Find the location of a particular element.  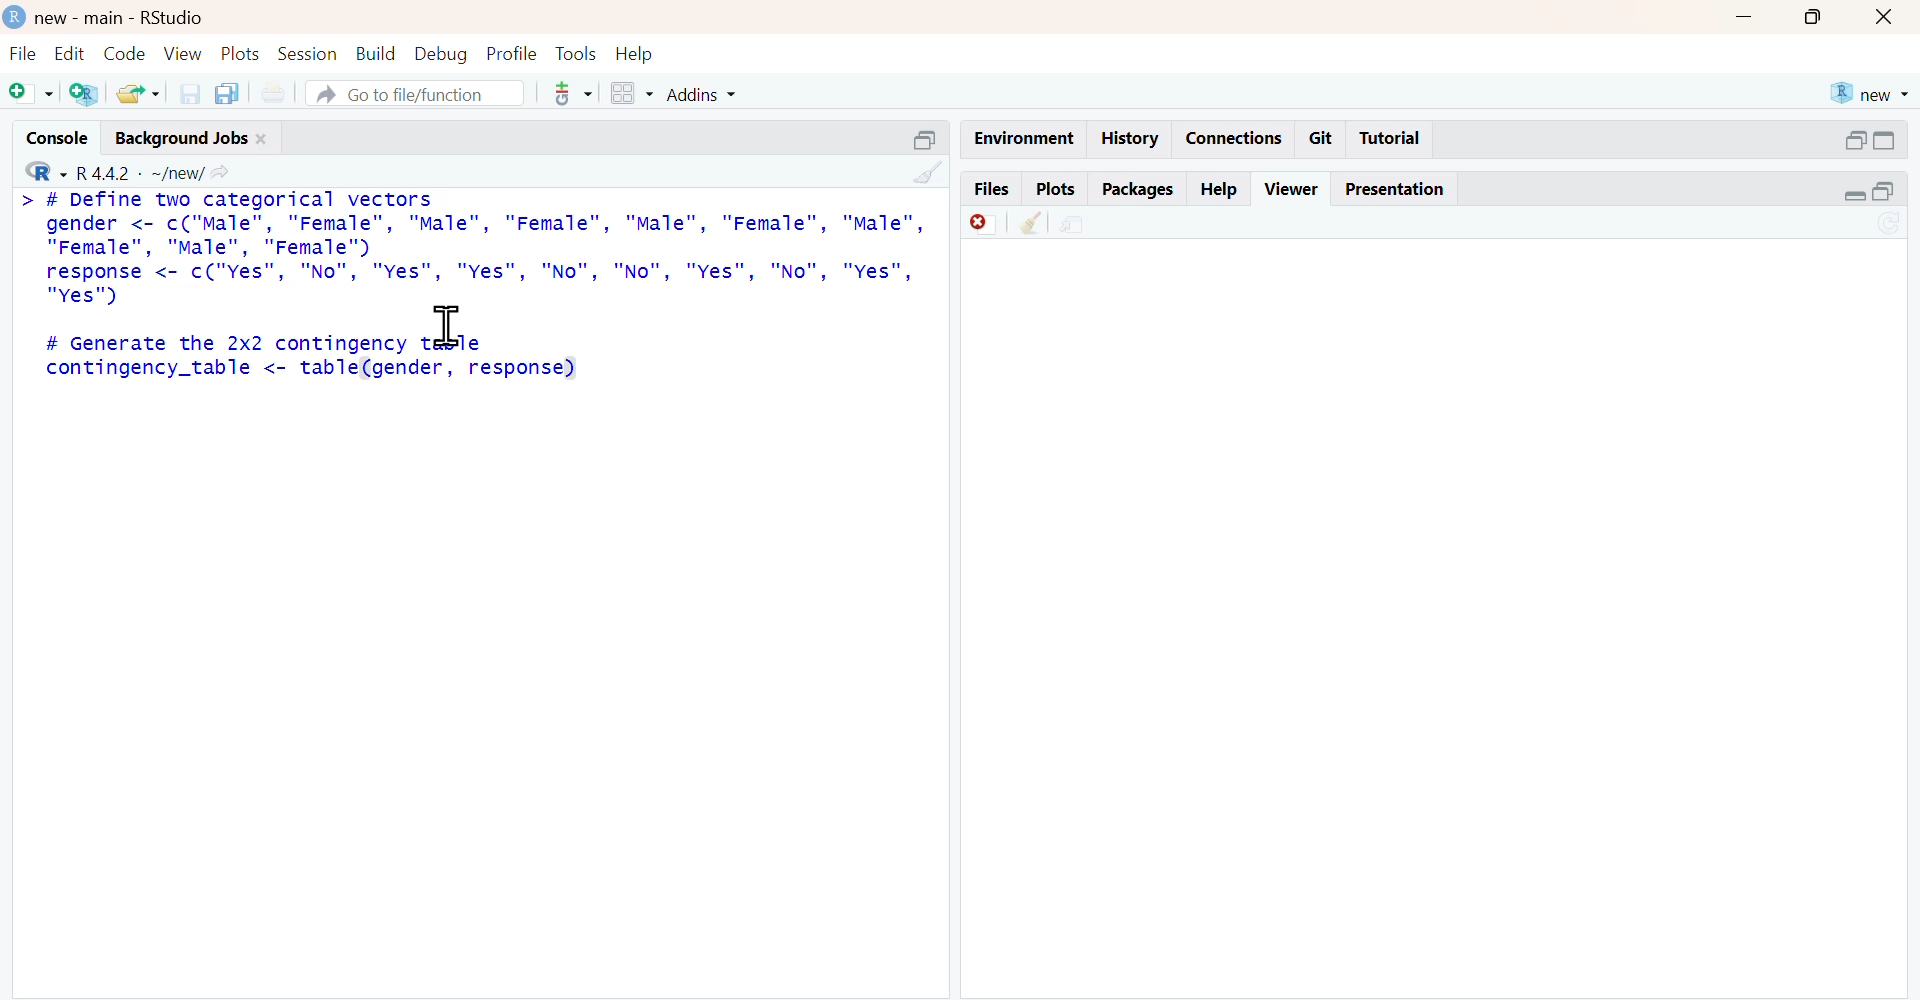

share icon is located at coordinates (222, 174).